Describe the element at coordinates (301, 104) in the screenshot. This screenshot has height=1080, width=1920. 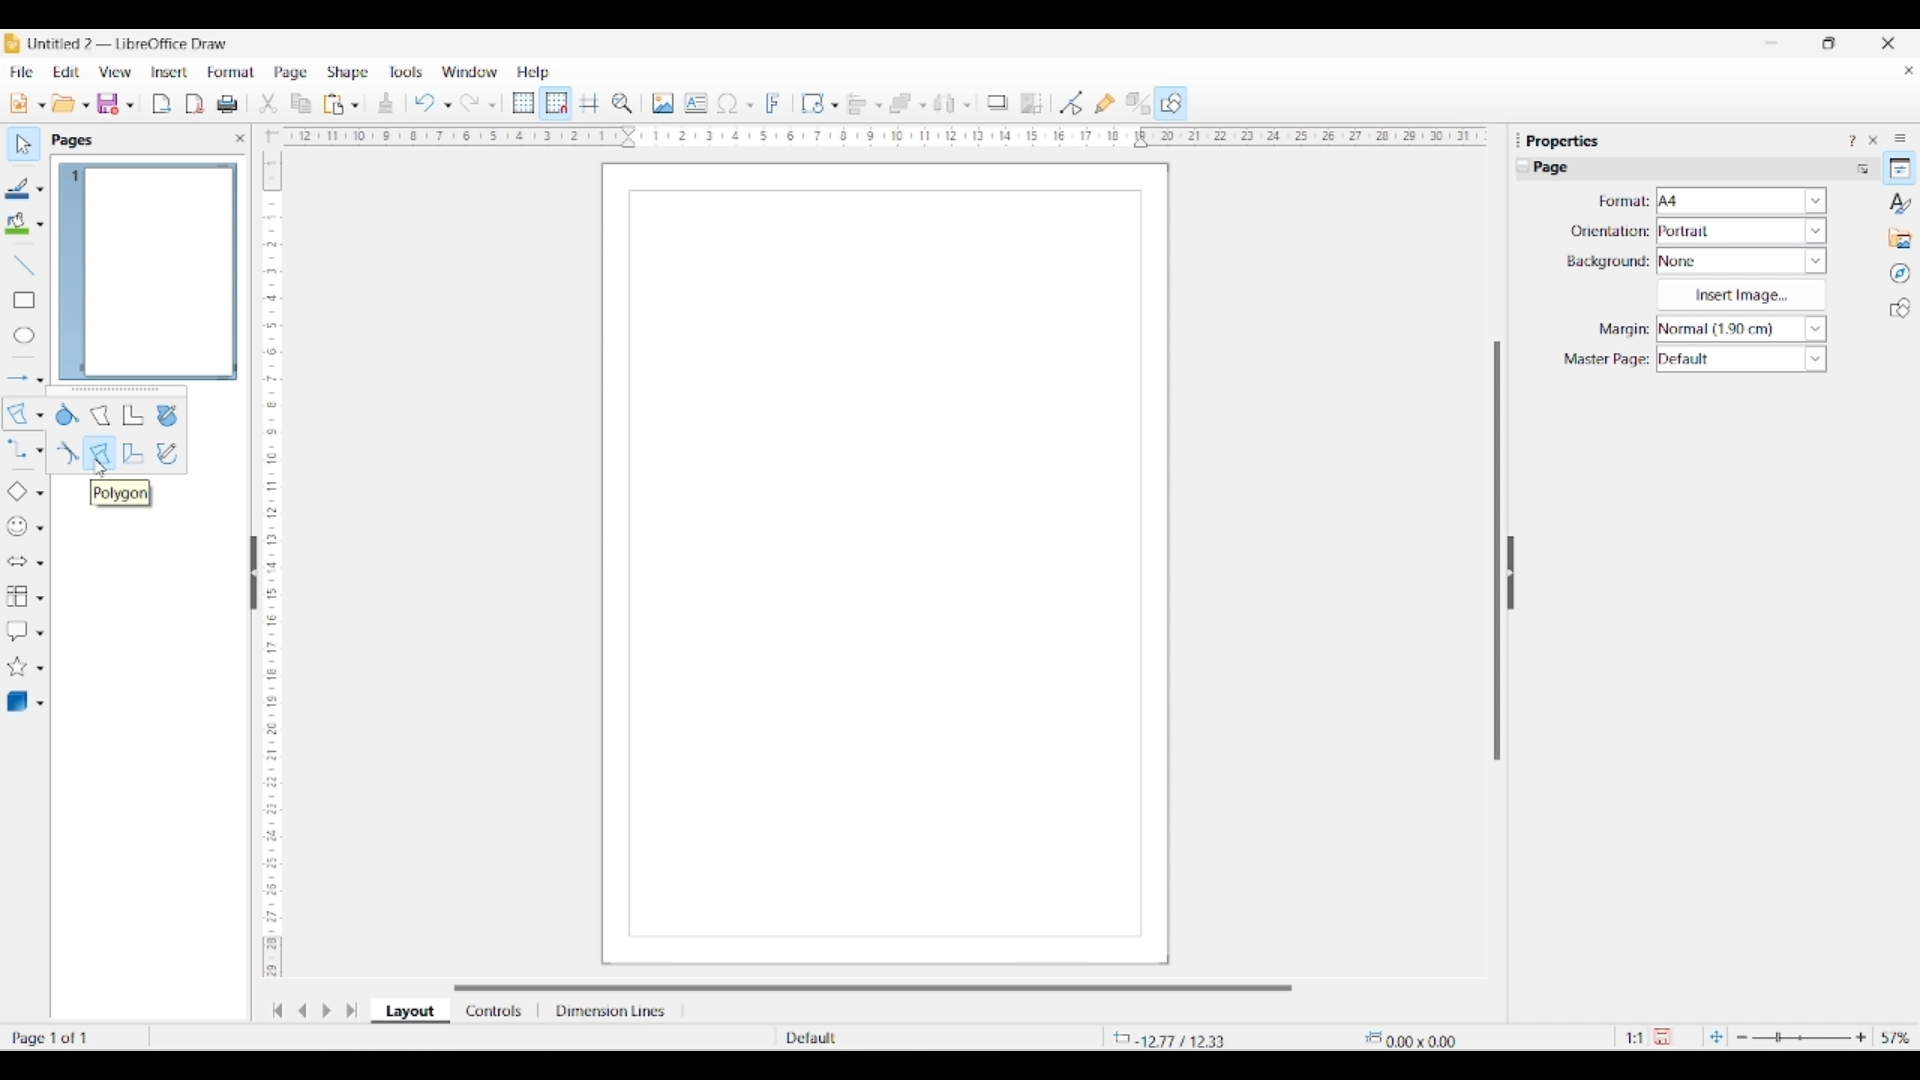
I see `Selected copy options` at that location.